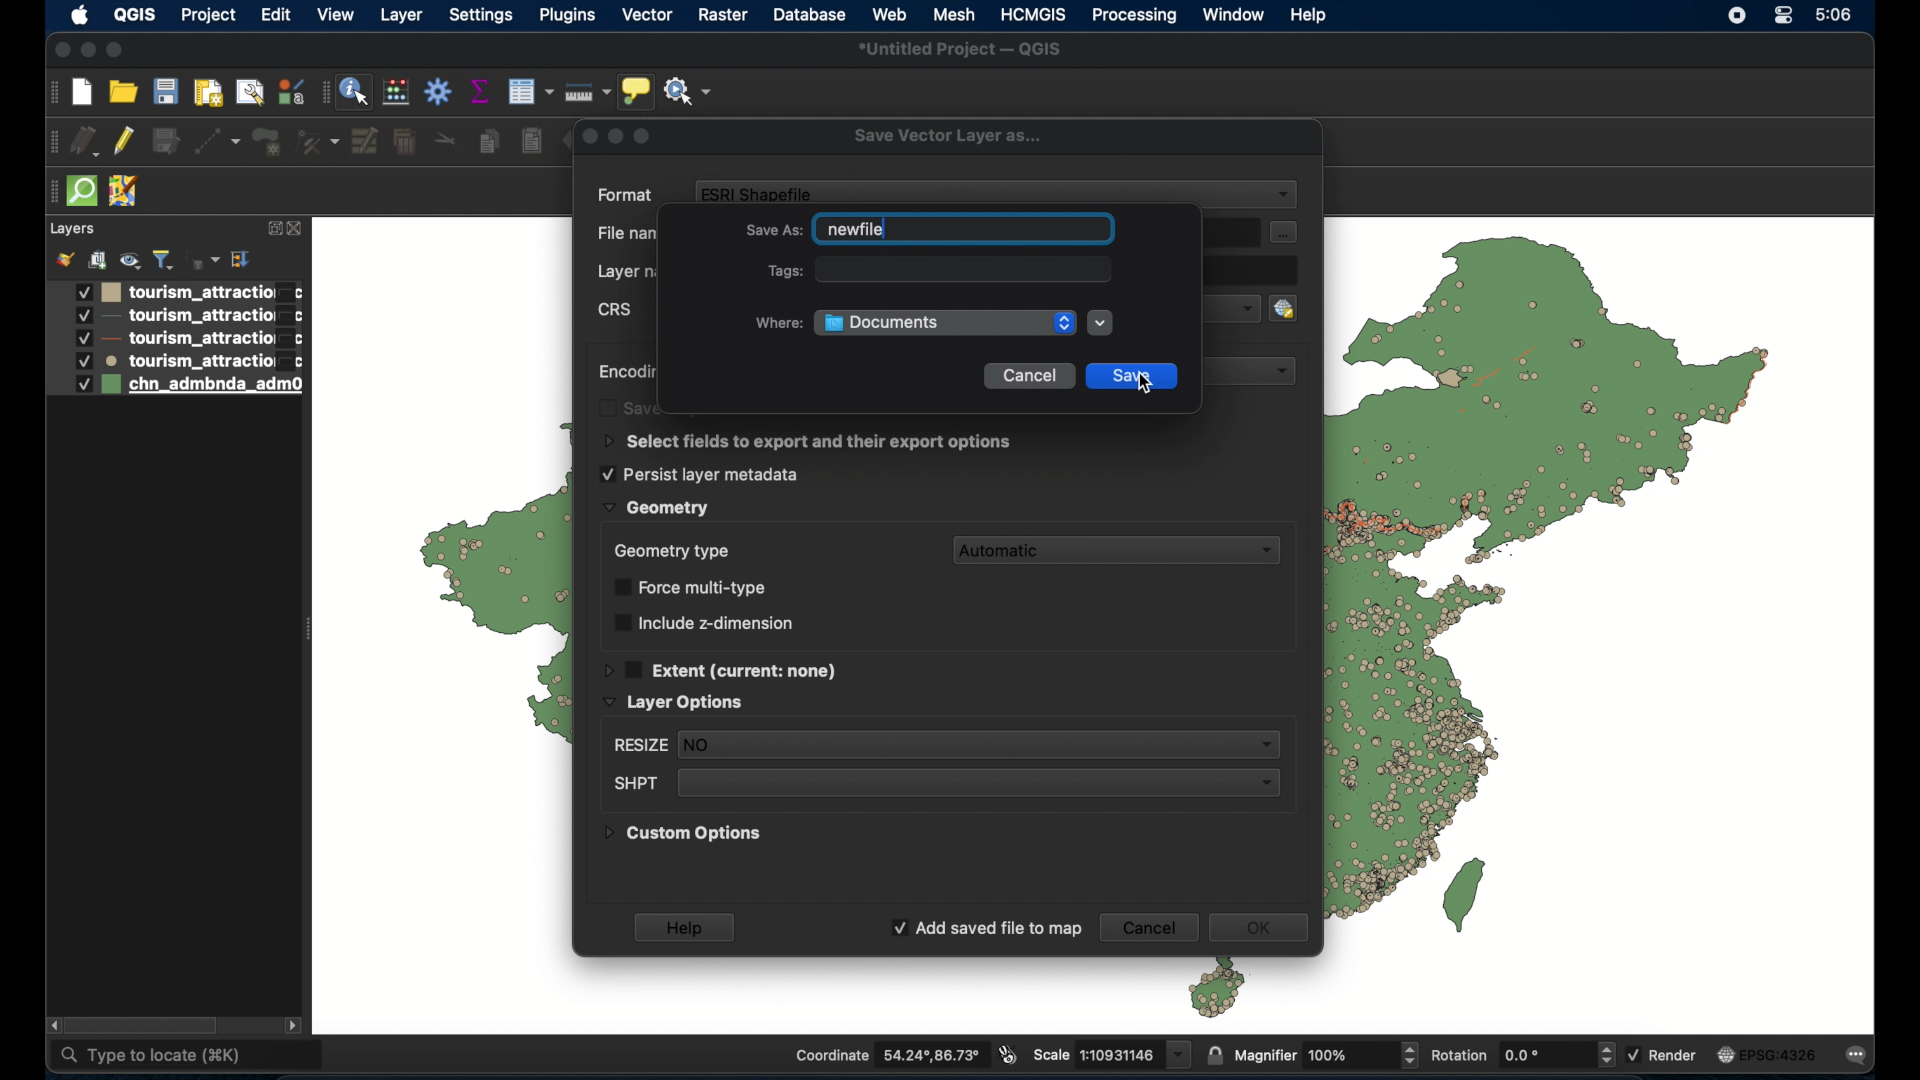 The height and width of the screenshot is (1080, 1920). Describe the element at coordinates (354, 91) in the screenshot. I see `identify feature` at that location.